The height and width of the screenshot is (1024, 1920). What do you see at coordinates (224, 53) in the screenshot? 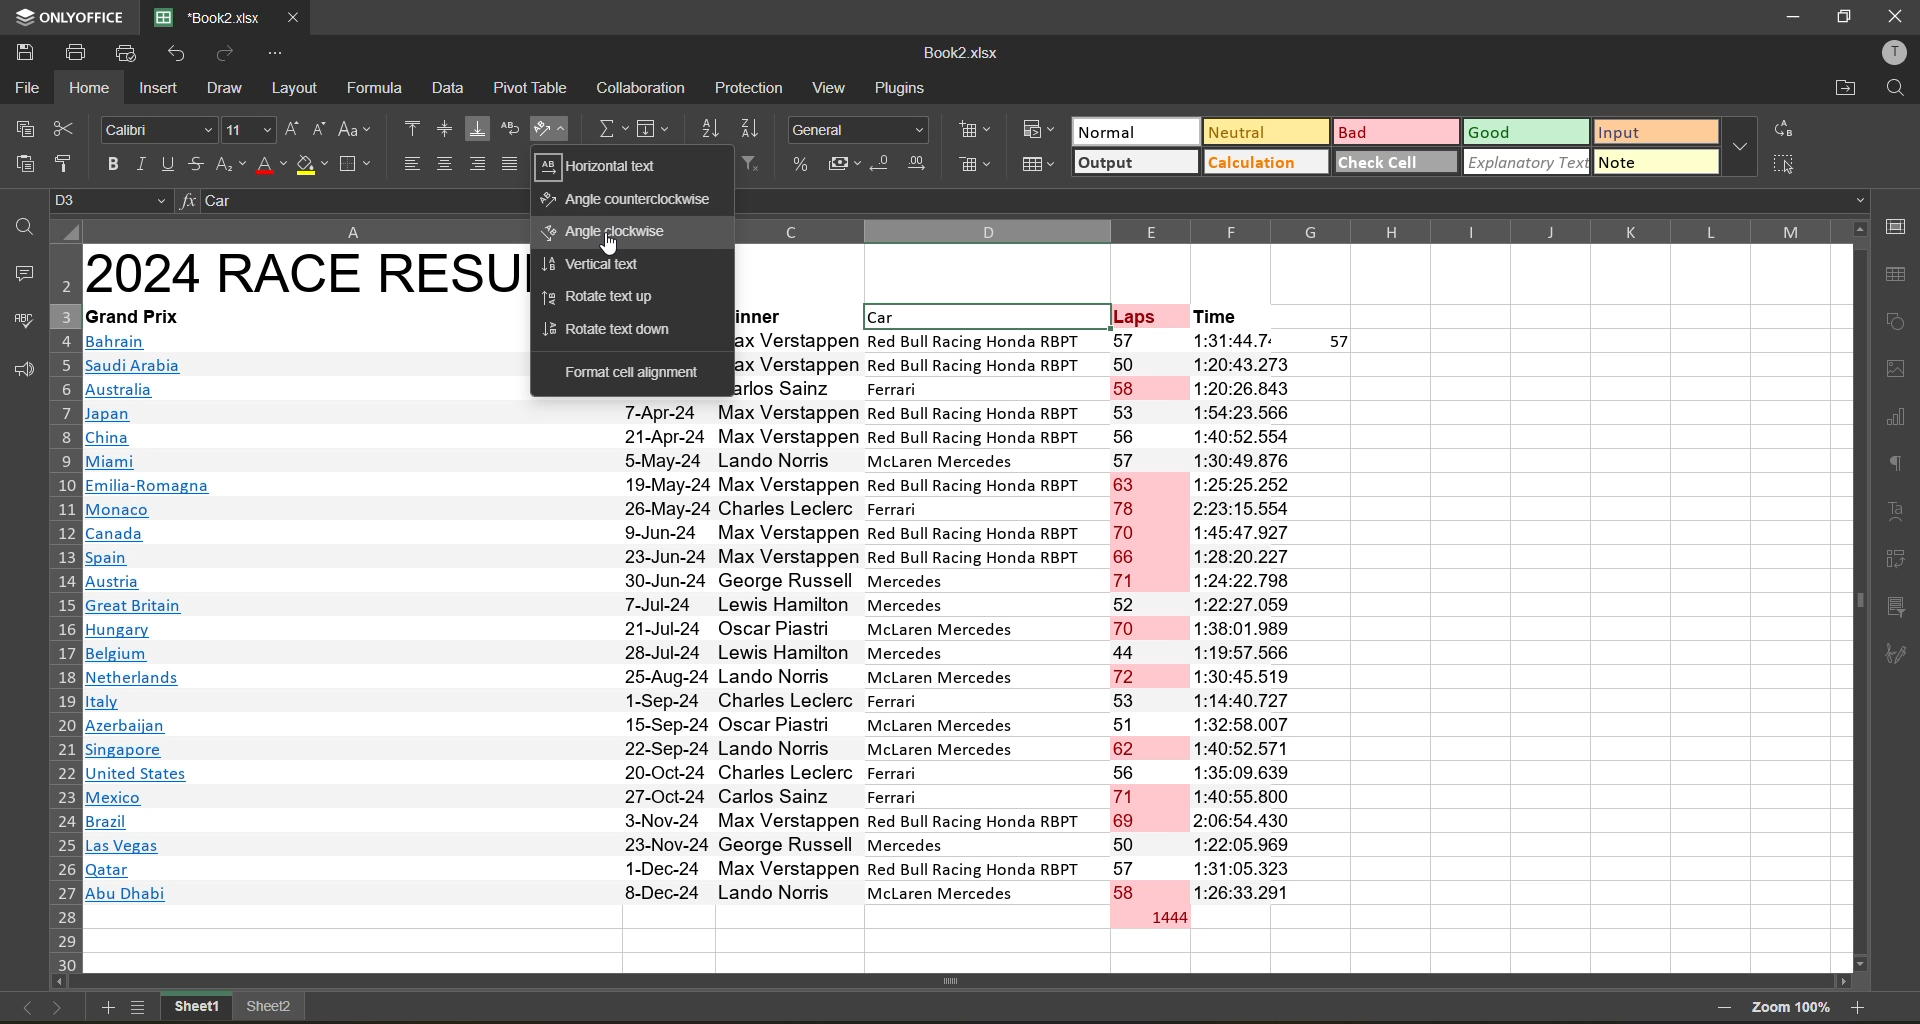
I see `redo` at bounding box center [224, 53].